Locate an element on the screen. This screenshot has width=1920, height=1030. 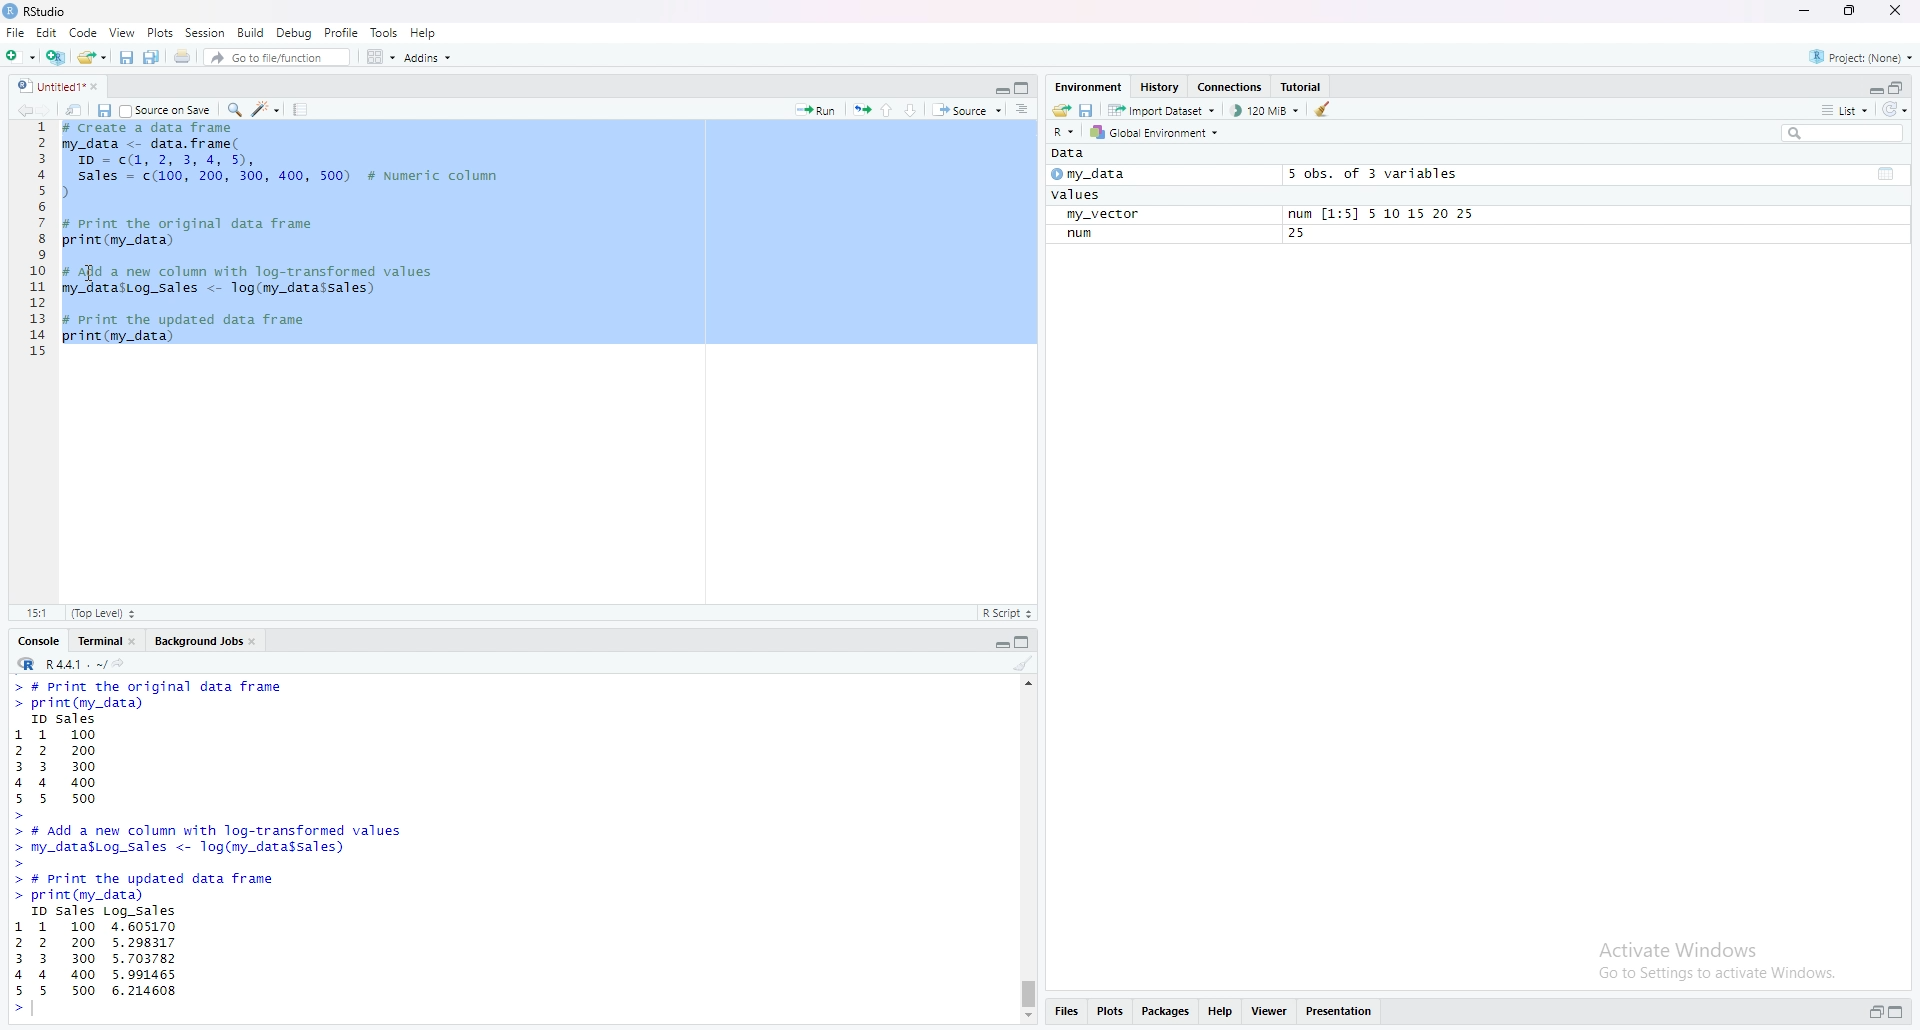
typing cursor is located at coordinates (44, 1012).